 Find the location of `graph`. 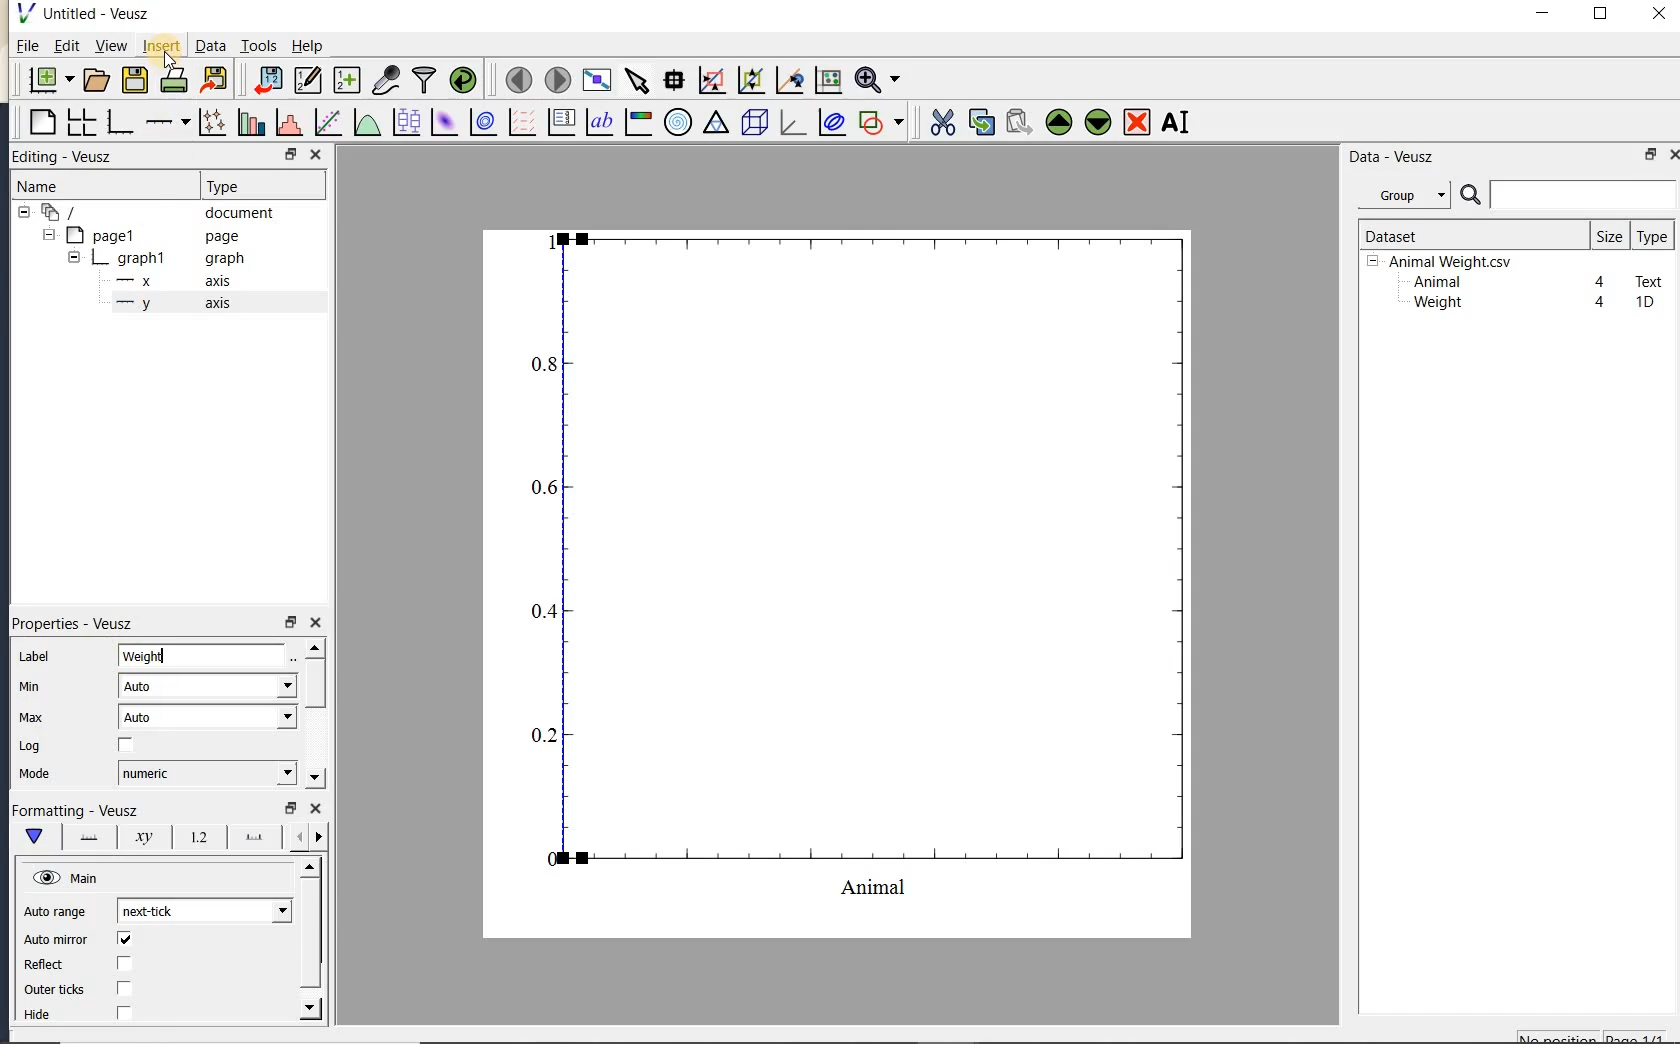

graph is located at coordinates (862, 564).